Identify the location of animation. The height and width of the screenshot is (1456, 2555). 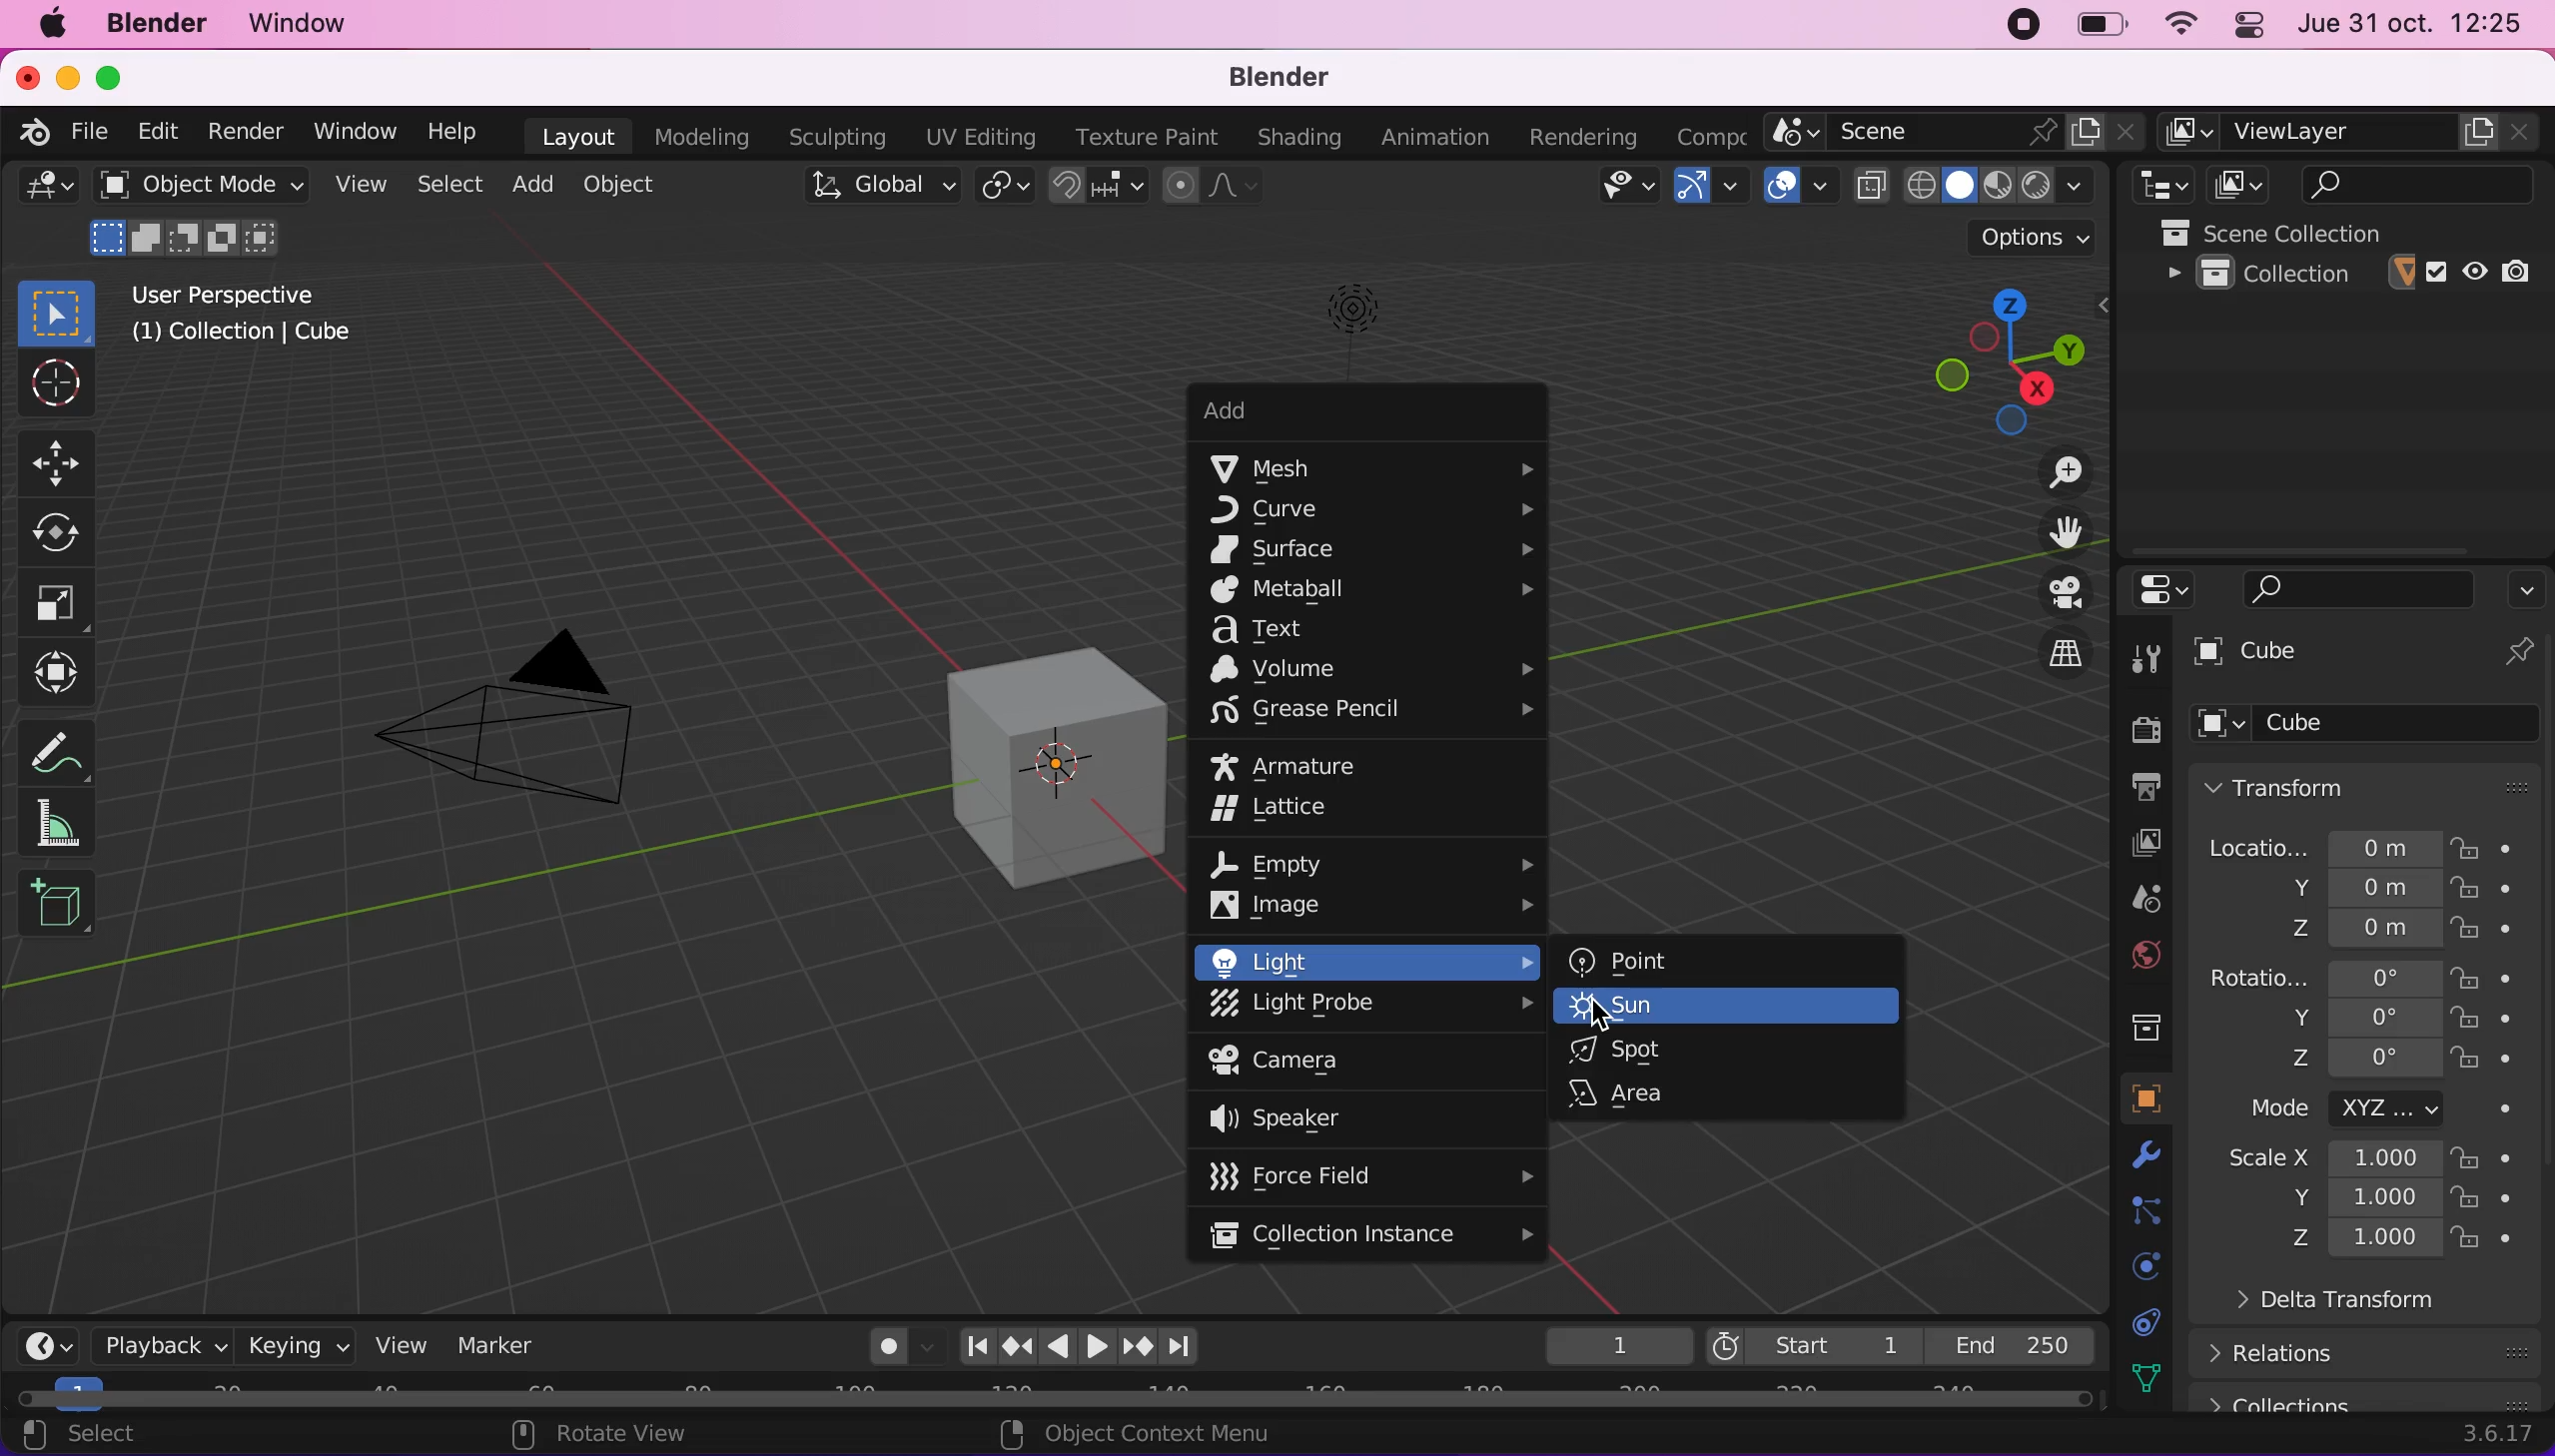
(1429, 136).